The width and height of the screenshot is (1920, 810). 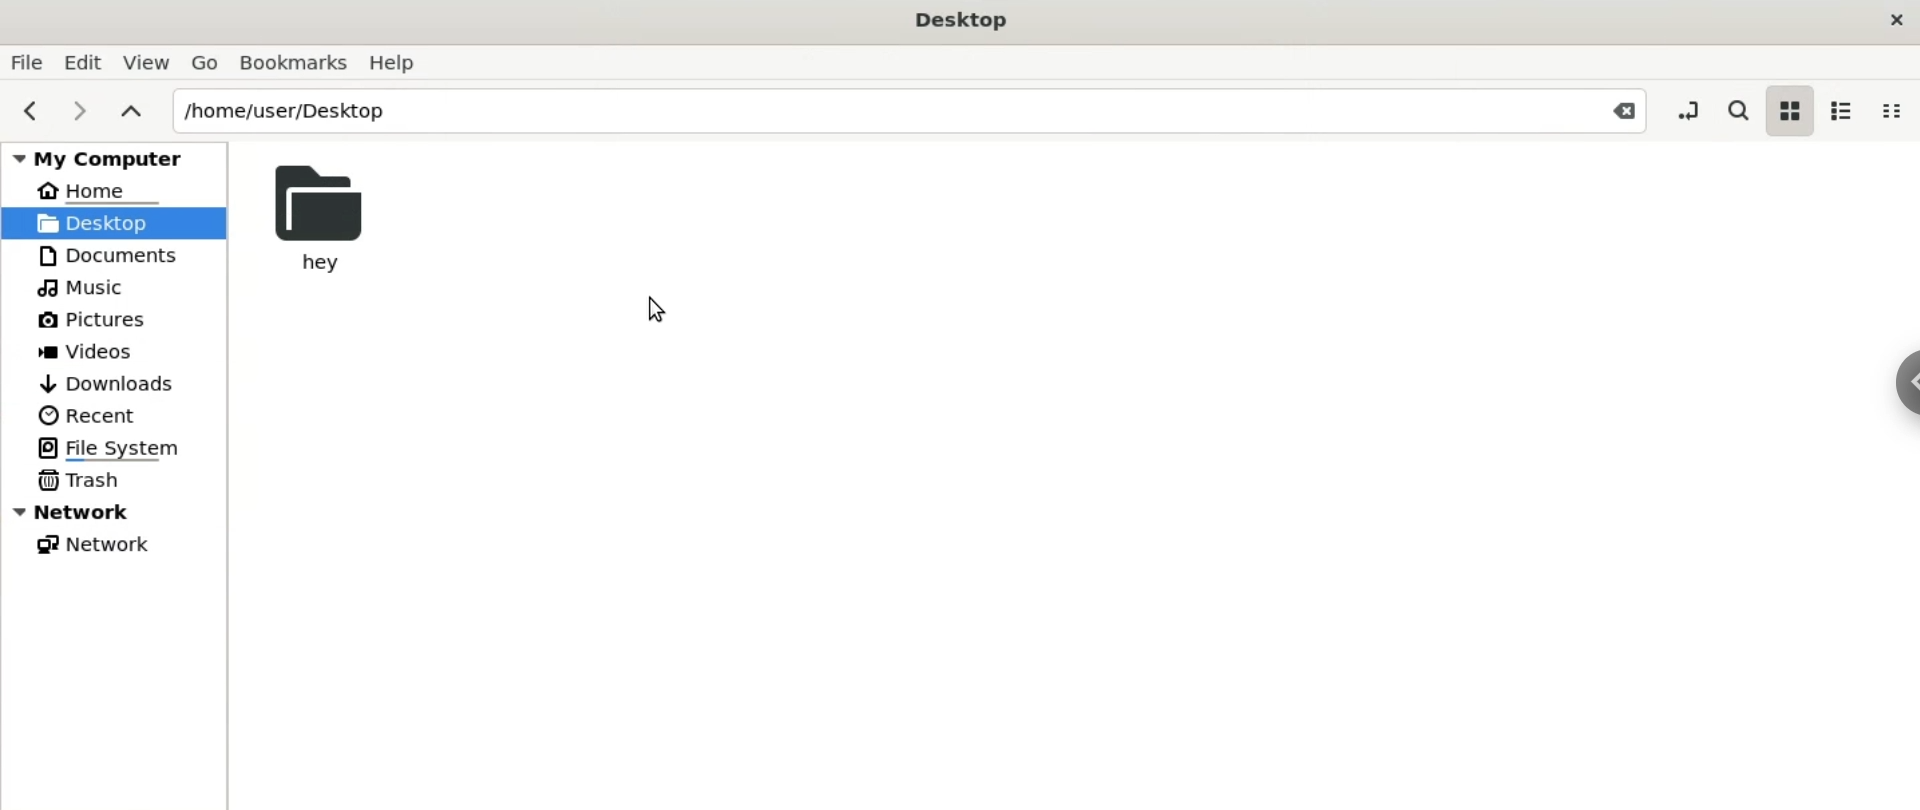 I want to click on trash, so click(x=79, y=481).